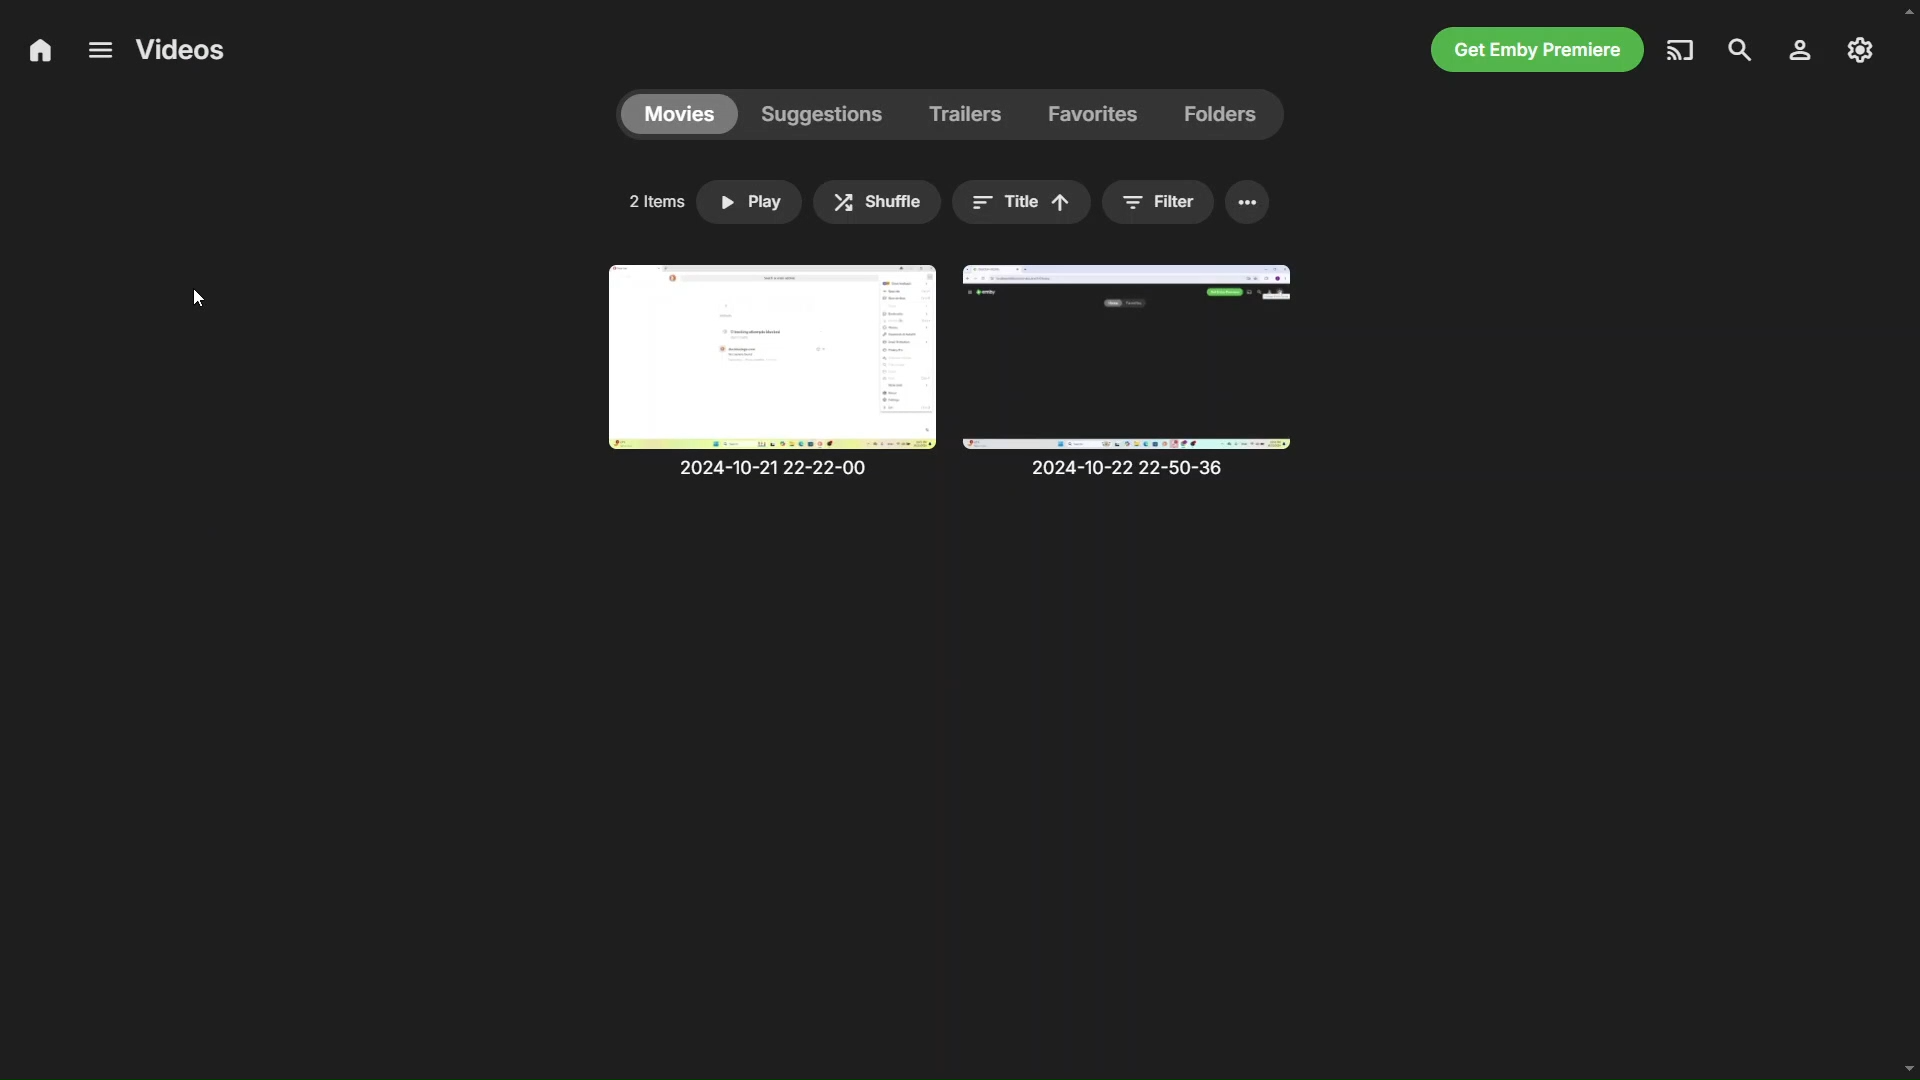  What do you see at coordinates (966, 113) in the screenshot?
I see `trailers` at bounding box center [966, 113].